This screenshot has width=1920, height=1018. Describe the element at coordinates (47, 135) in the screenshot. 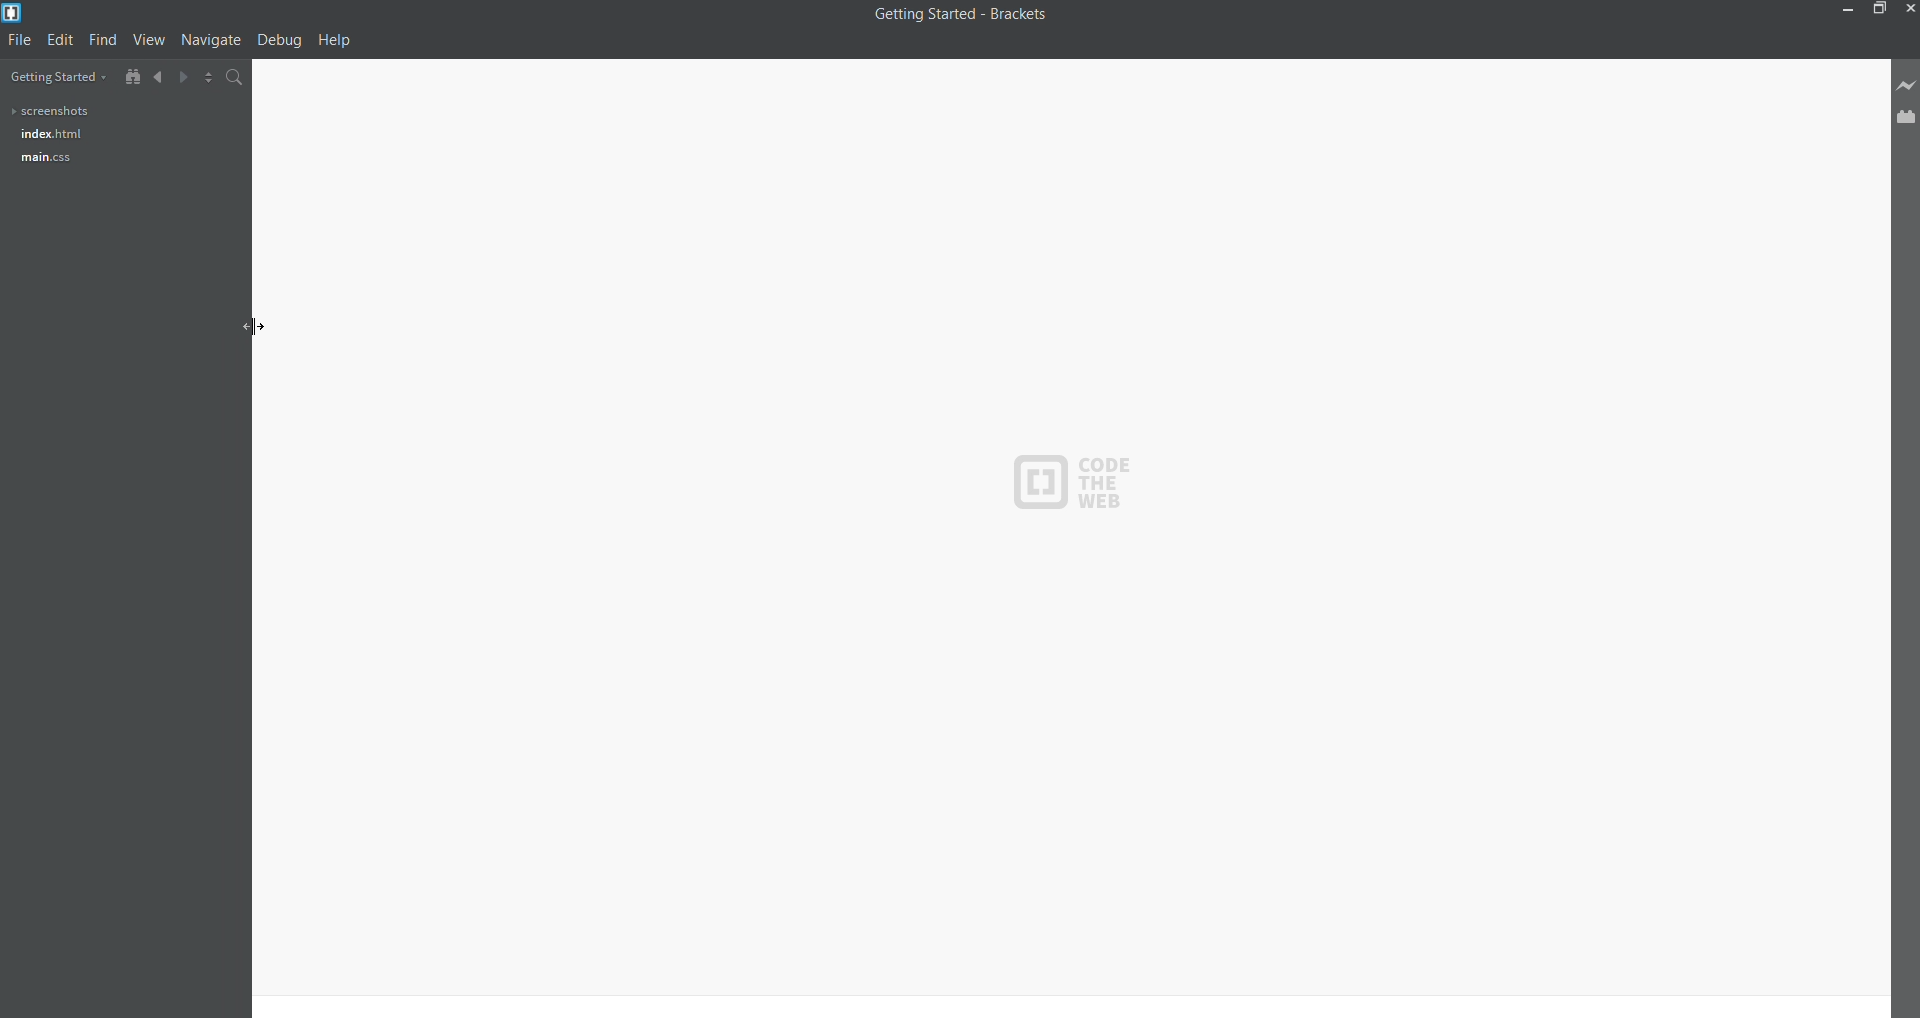

I see `index.html` at that location.